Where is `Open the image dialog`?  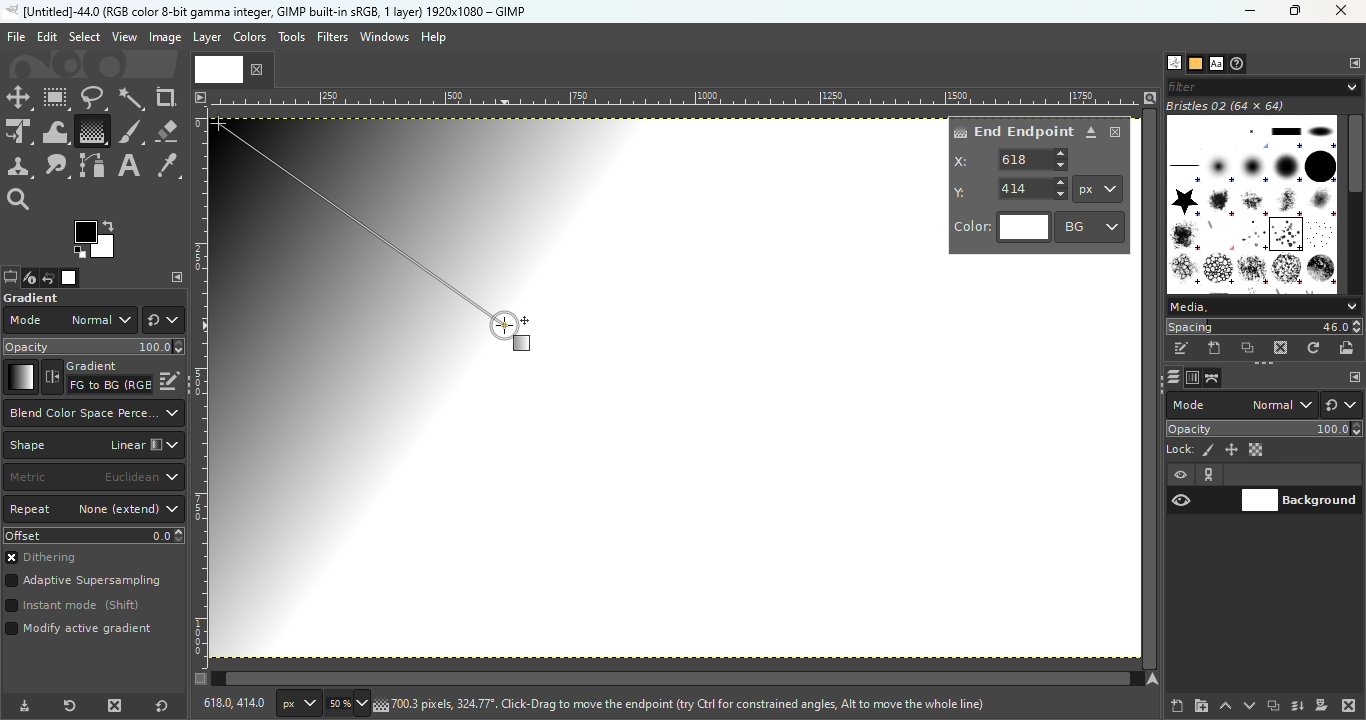
Open the image dialog is located at coordinates (67, 278).